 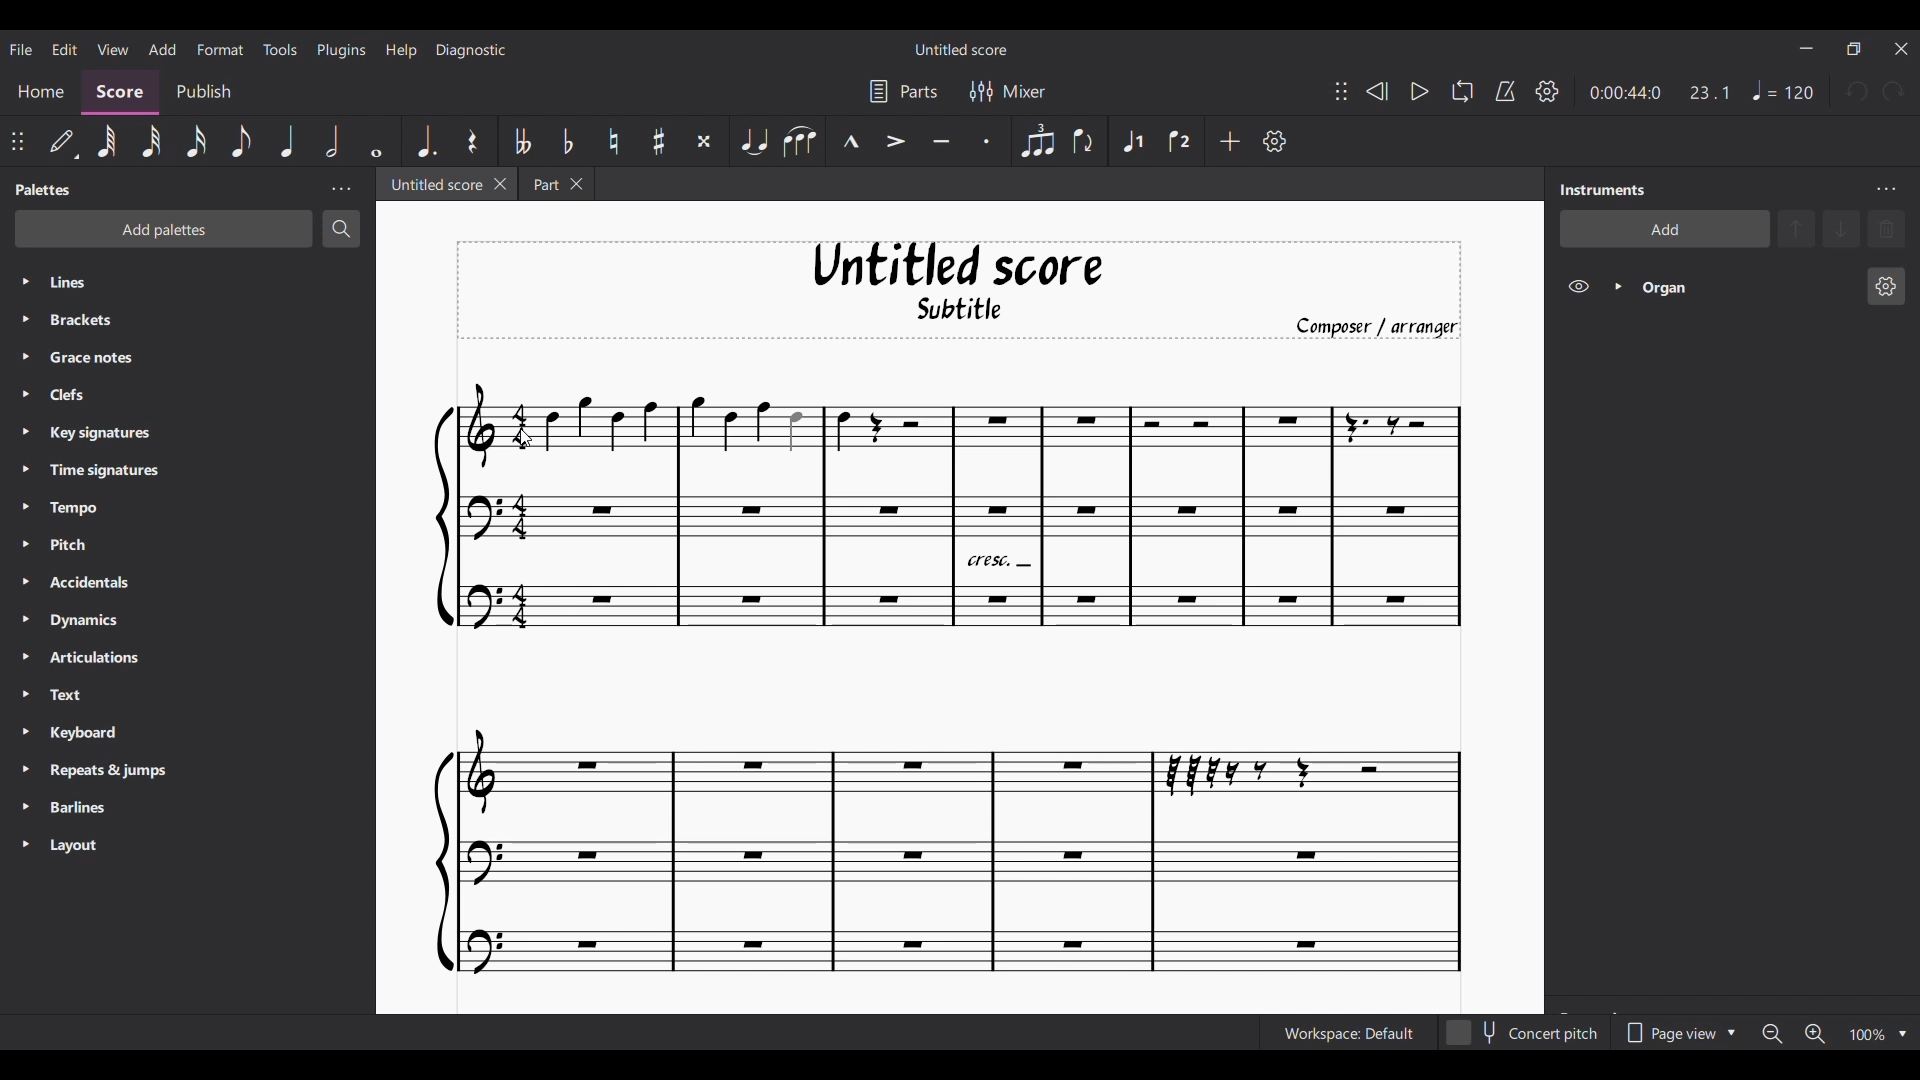 I want to click on Half note, so click(x=332, y=141).